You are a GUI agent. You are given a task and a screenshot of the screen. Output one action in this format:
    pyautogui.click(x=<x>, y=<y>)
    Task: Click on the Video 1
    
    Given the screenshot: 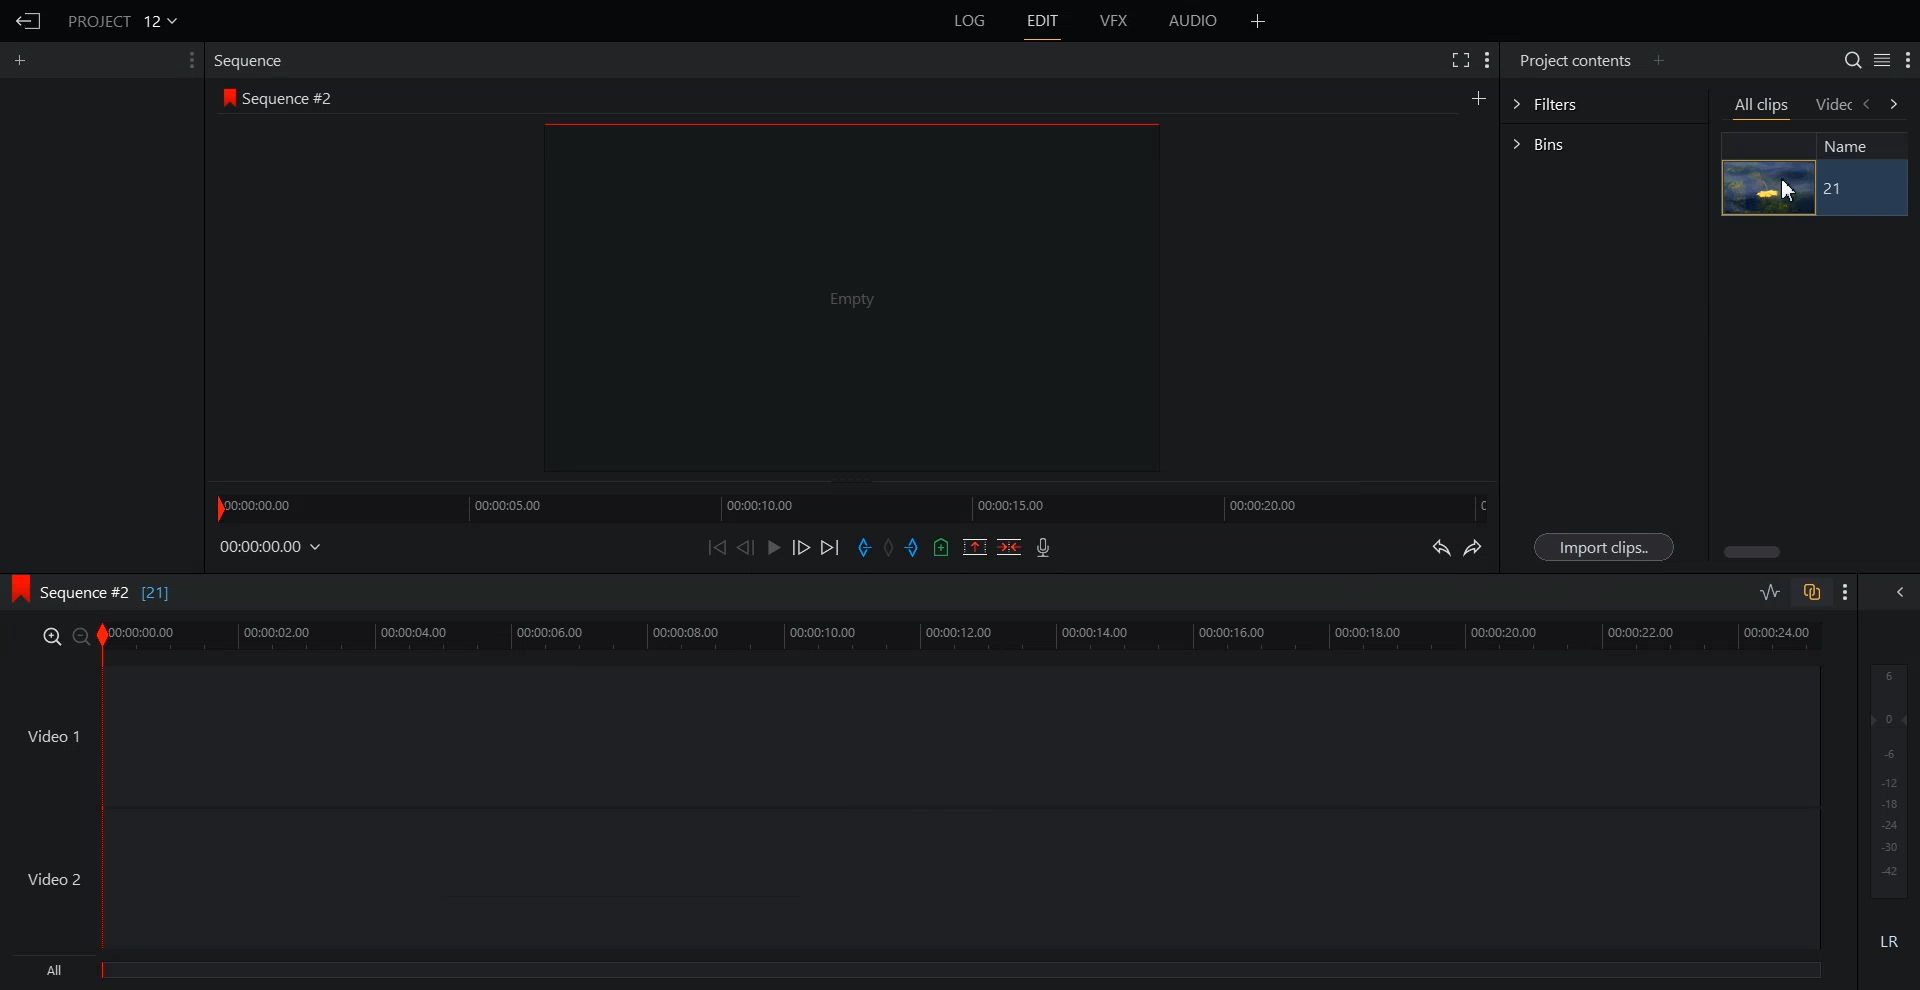 What is the action you would take?
    pyautogui.click(x=913, y=739)
    